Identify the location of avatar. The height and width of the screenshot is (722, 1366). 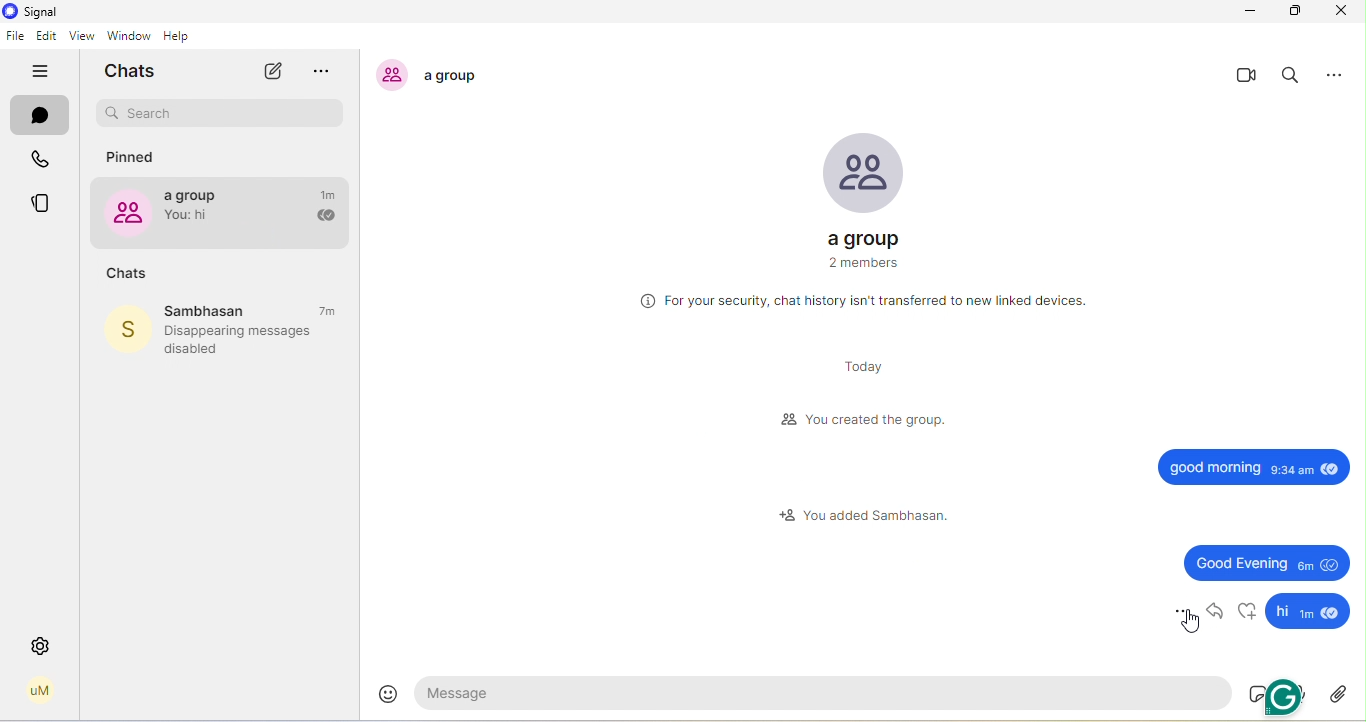
(124, 331).